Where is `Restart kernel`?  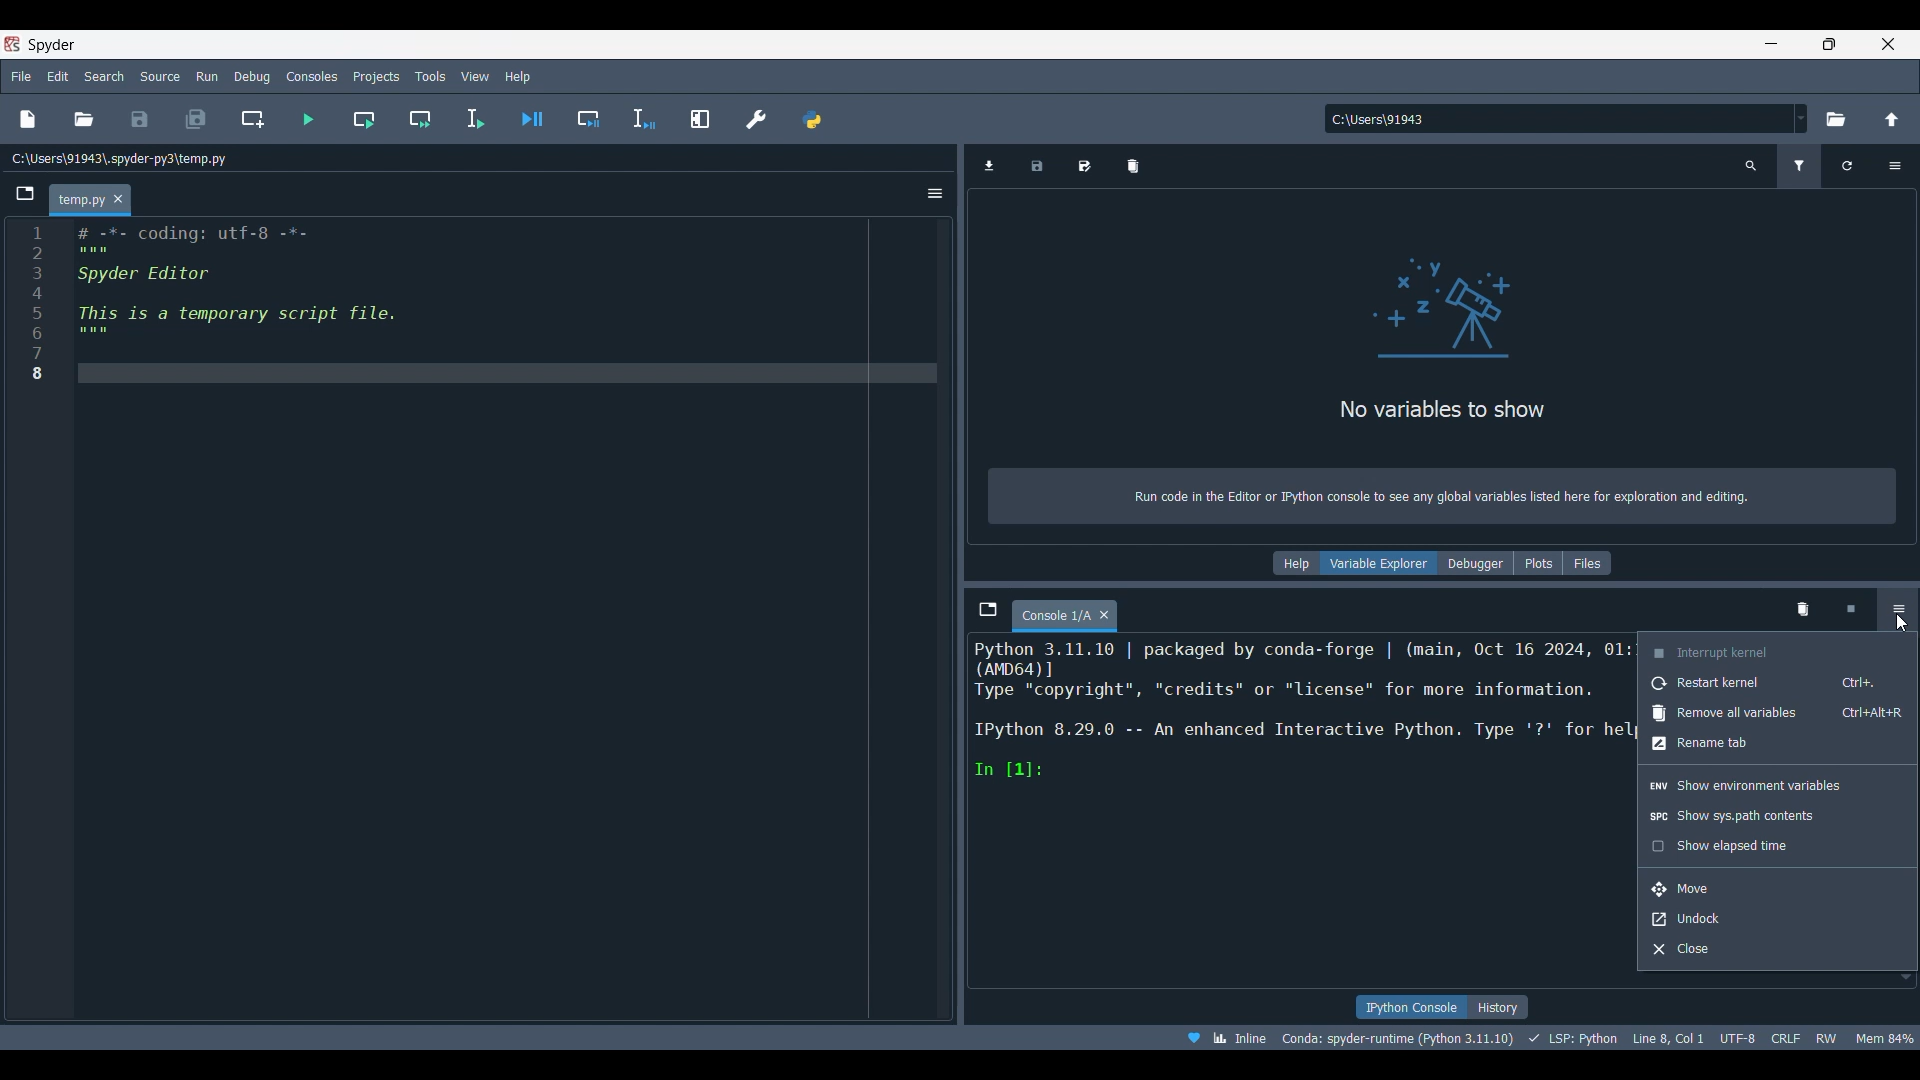
Restart kernel is located at coordinates (1778, 683).